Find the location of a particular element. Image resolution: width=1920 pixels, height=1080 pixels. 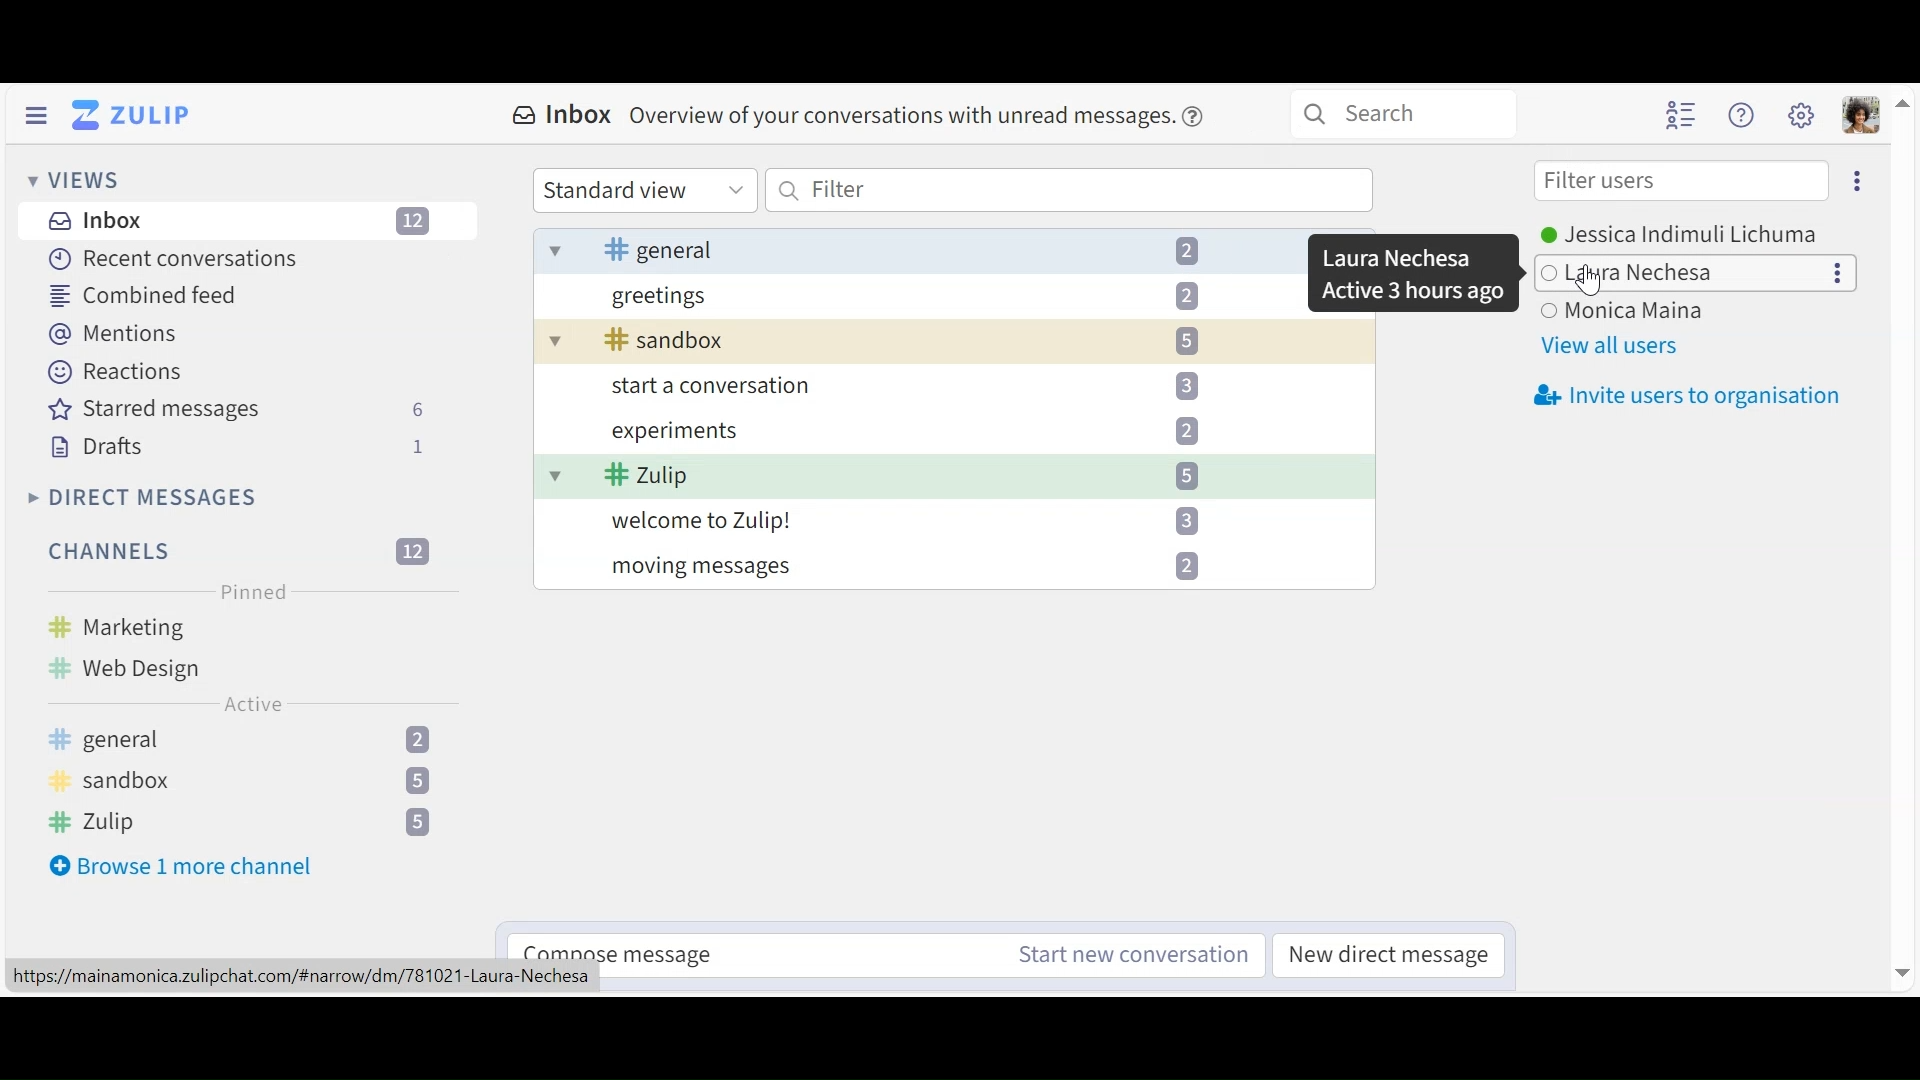

Direct Messages is located at coordinates (143, 497).